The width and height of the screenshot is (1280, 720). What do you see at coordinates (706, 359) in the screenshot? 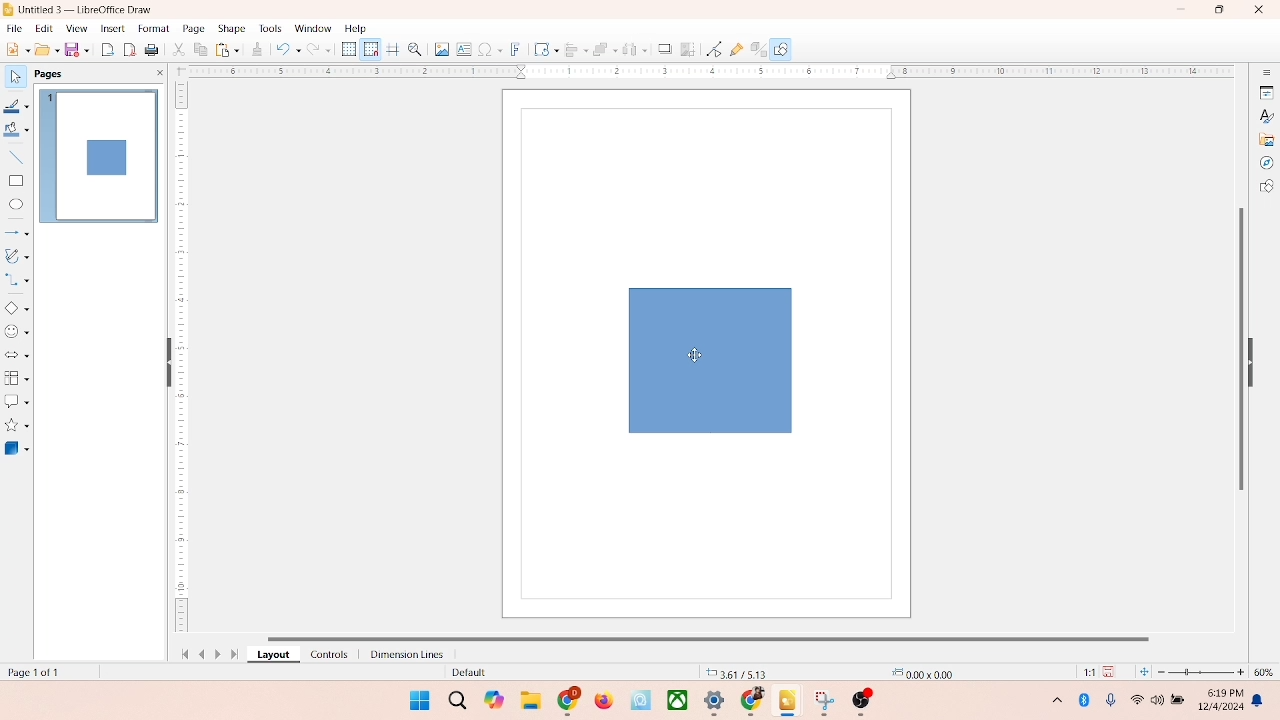
I see `shapes` at bounding box center [706, 359].